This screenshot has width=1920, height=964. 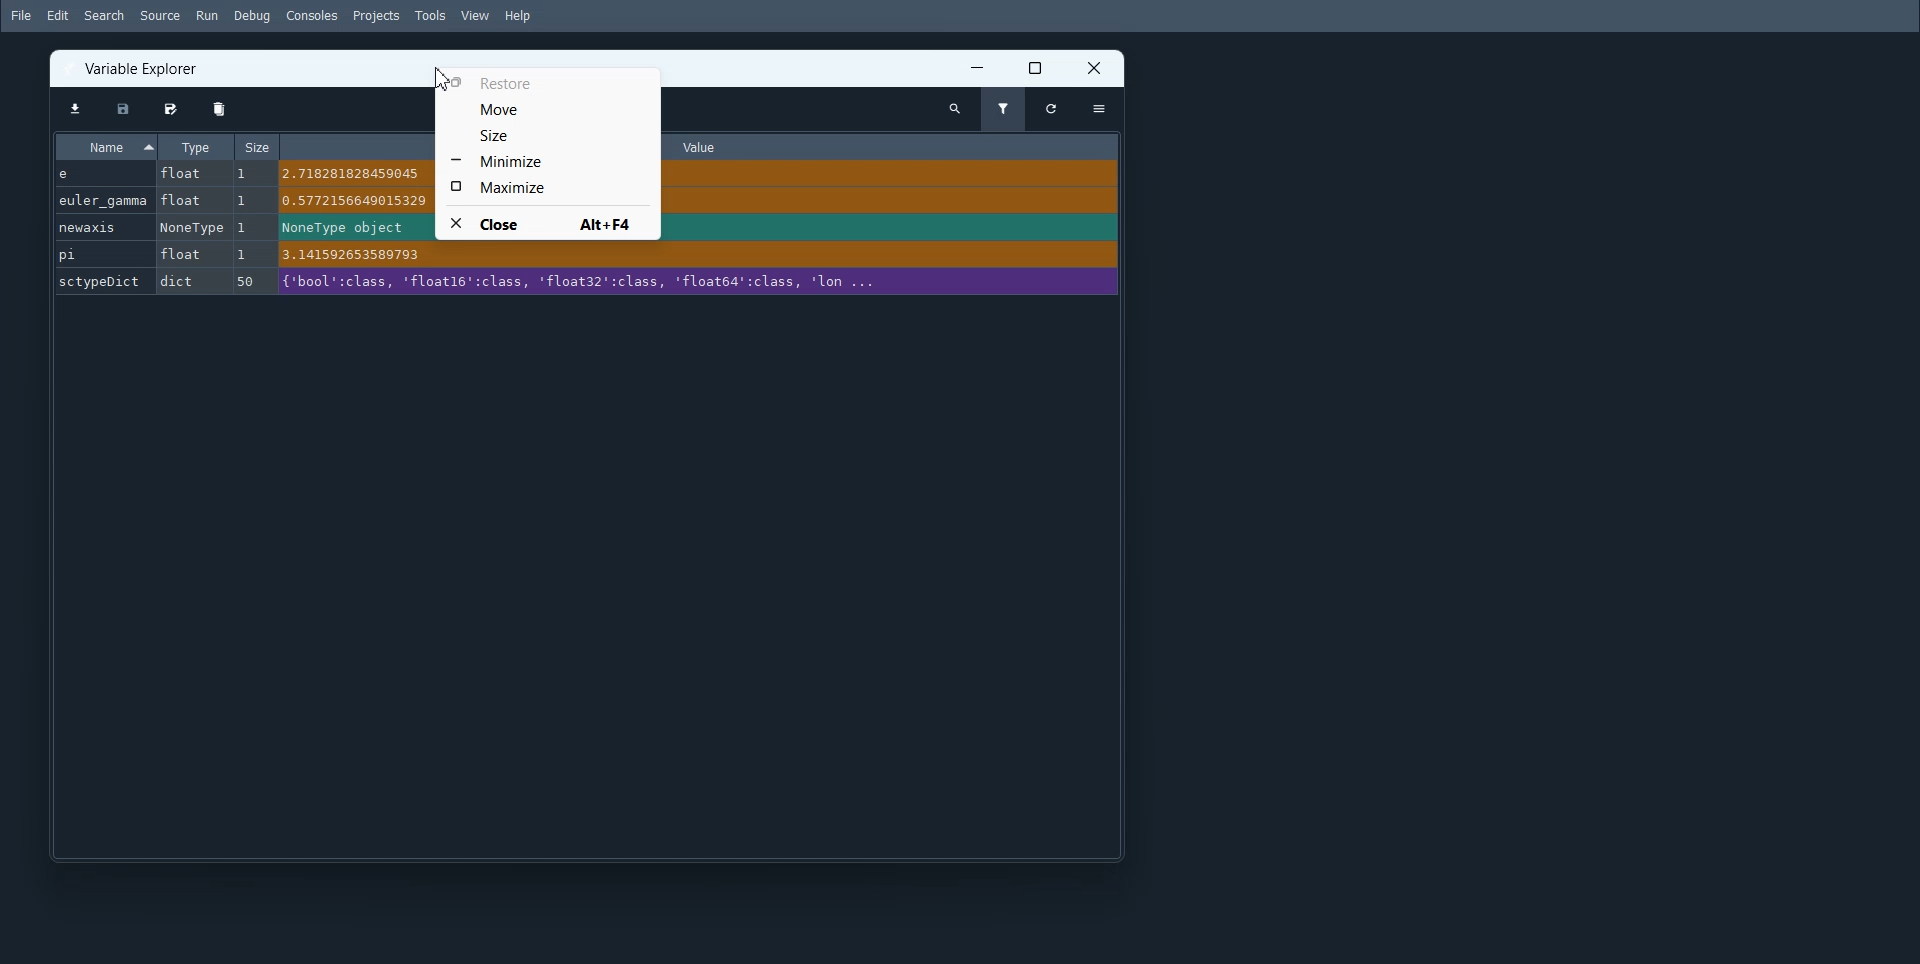 I want to click on sctypeDict, so click(x=102, y=281).